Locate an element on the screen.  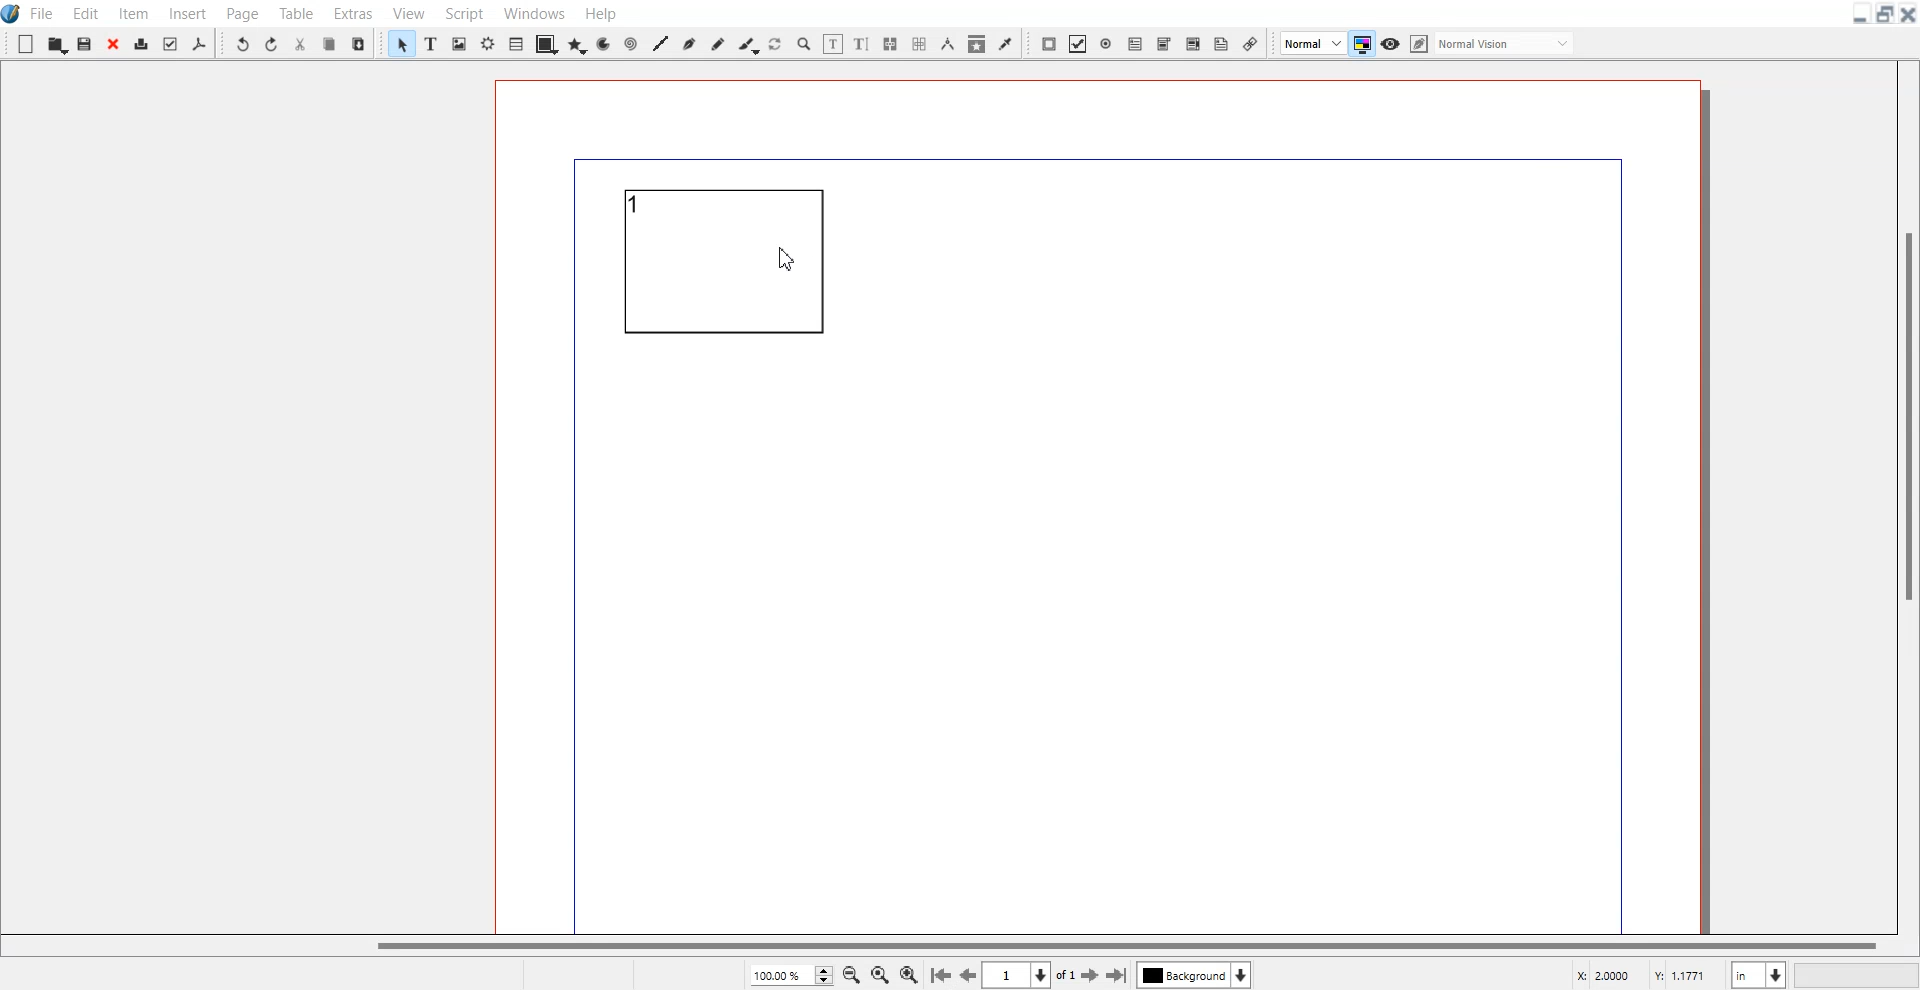
Maximize is located at coordinates (1884, 13).